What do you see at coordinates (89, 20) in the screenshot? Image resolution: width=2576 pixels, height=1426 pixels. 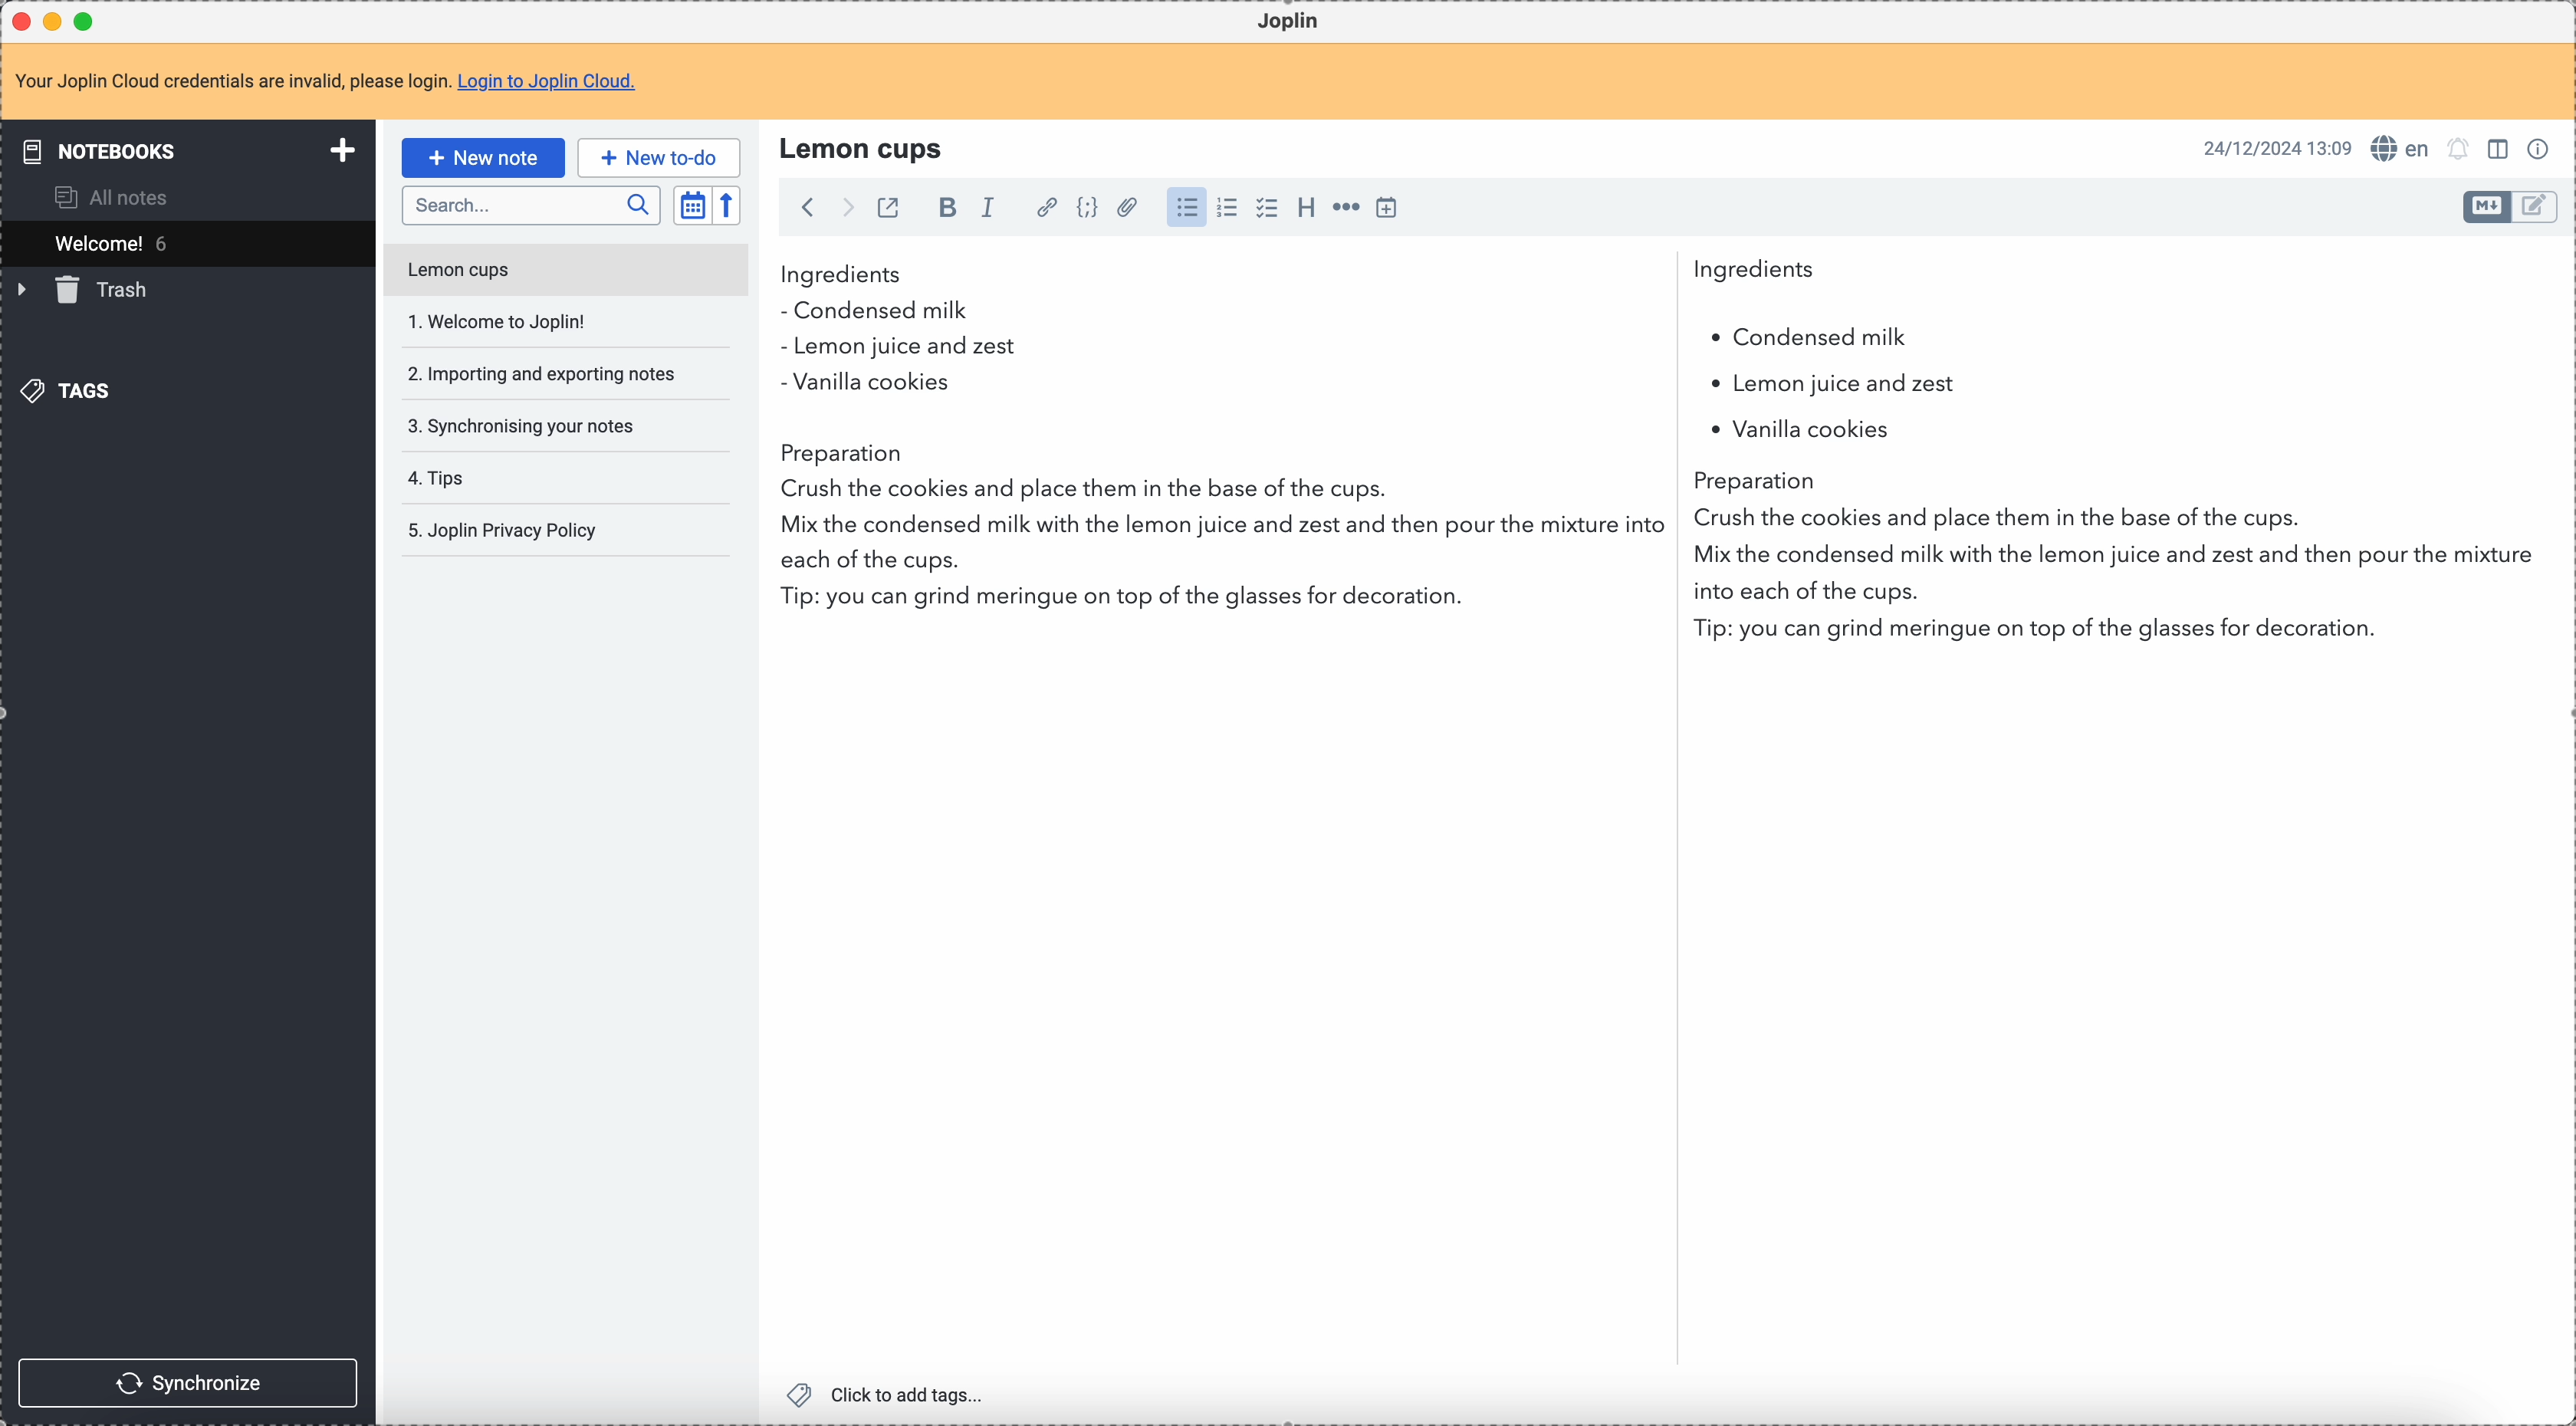 I see `maximize` at bounding box center [89, 20].